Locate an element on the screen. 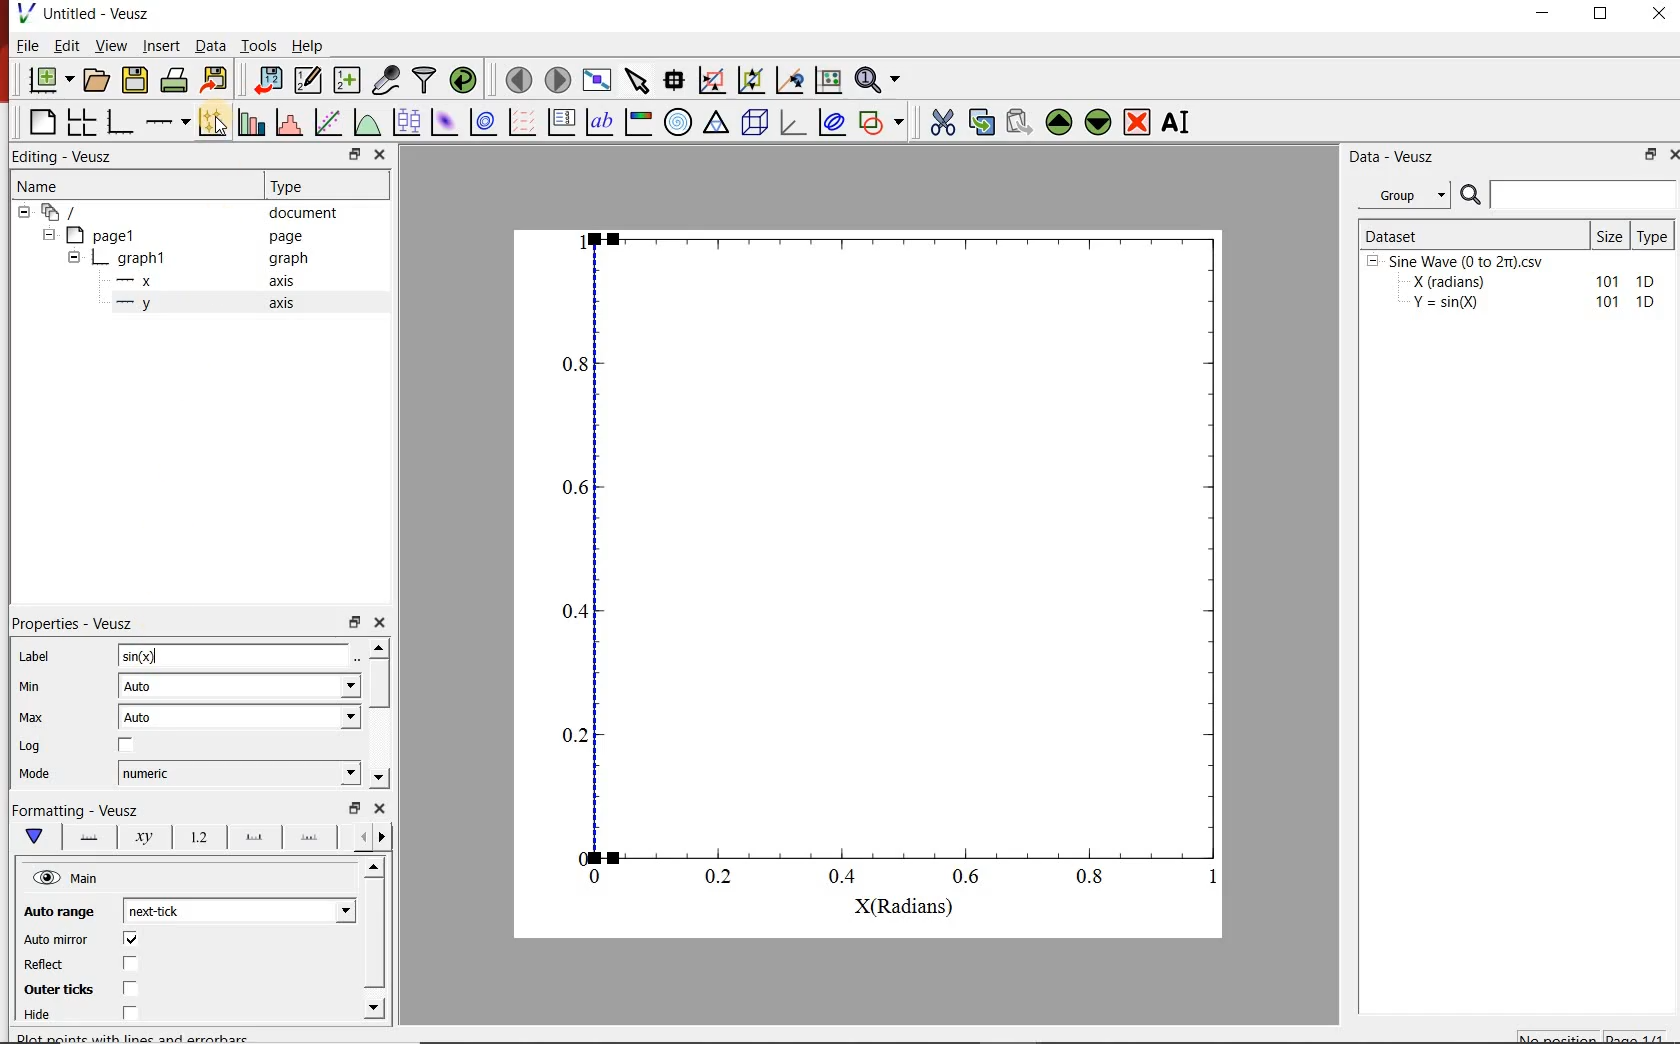  down arrow is located at coordinates (33, 837).